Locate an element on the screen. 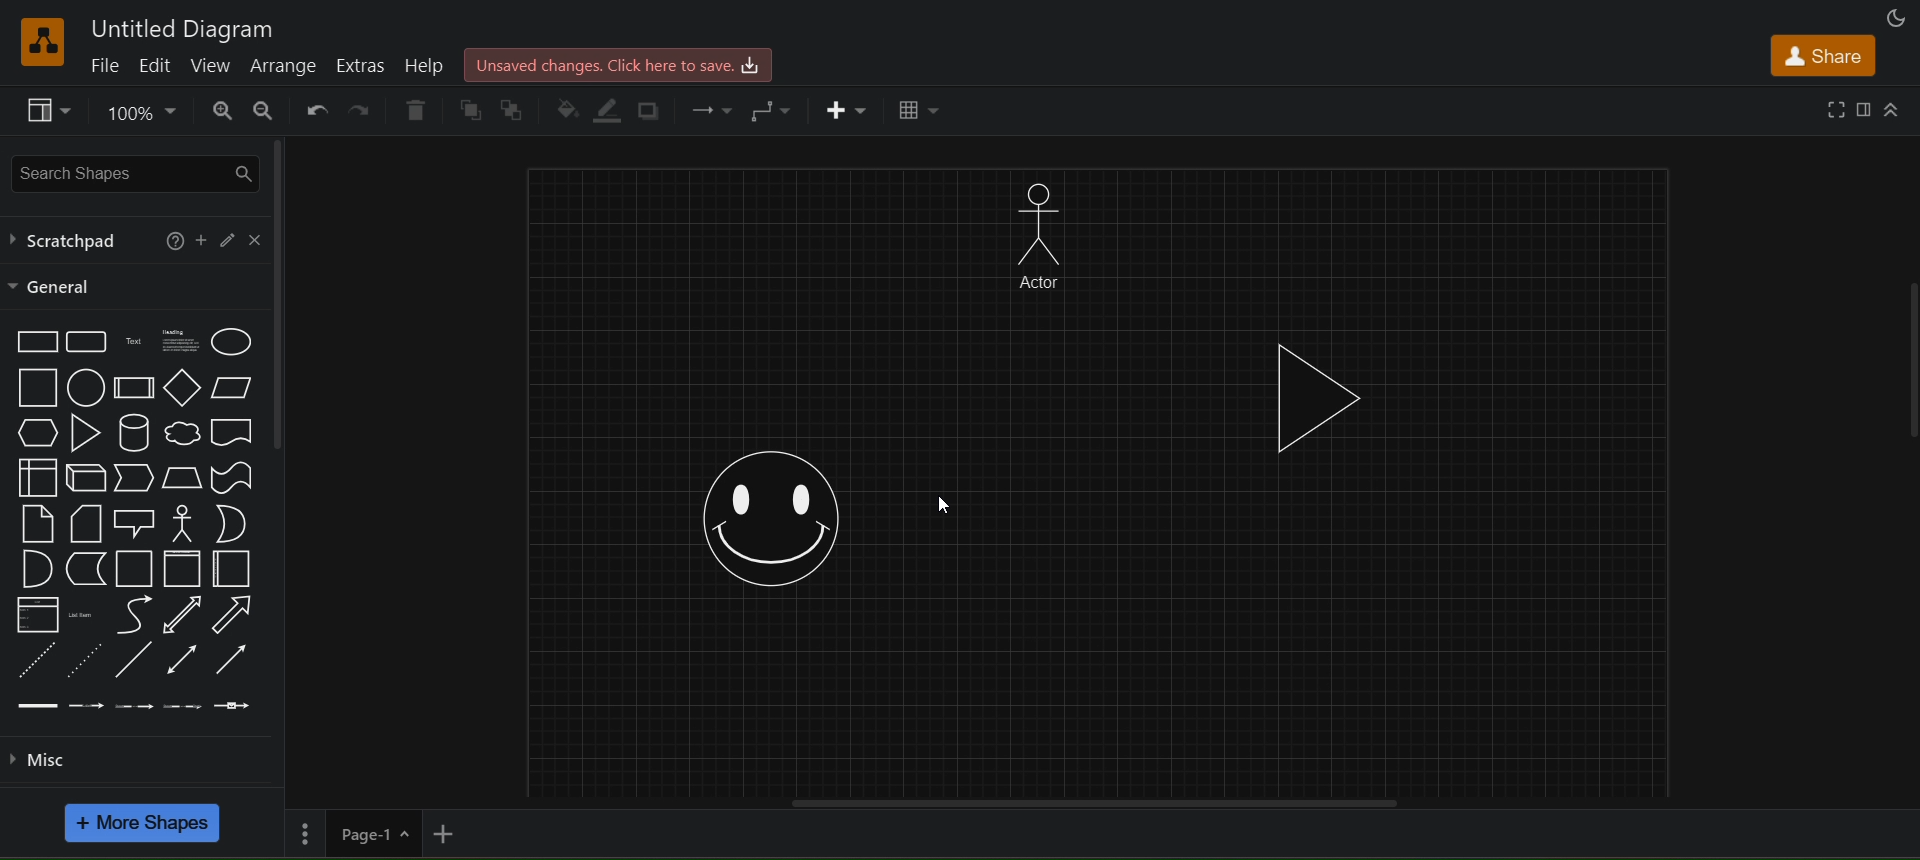  heading is located at coordinates (182, 343).